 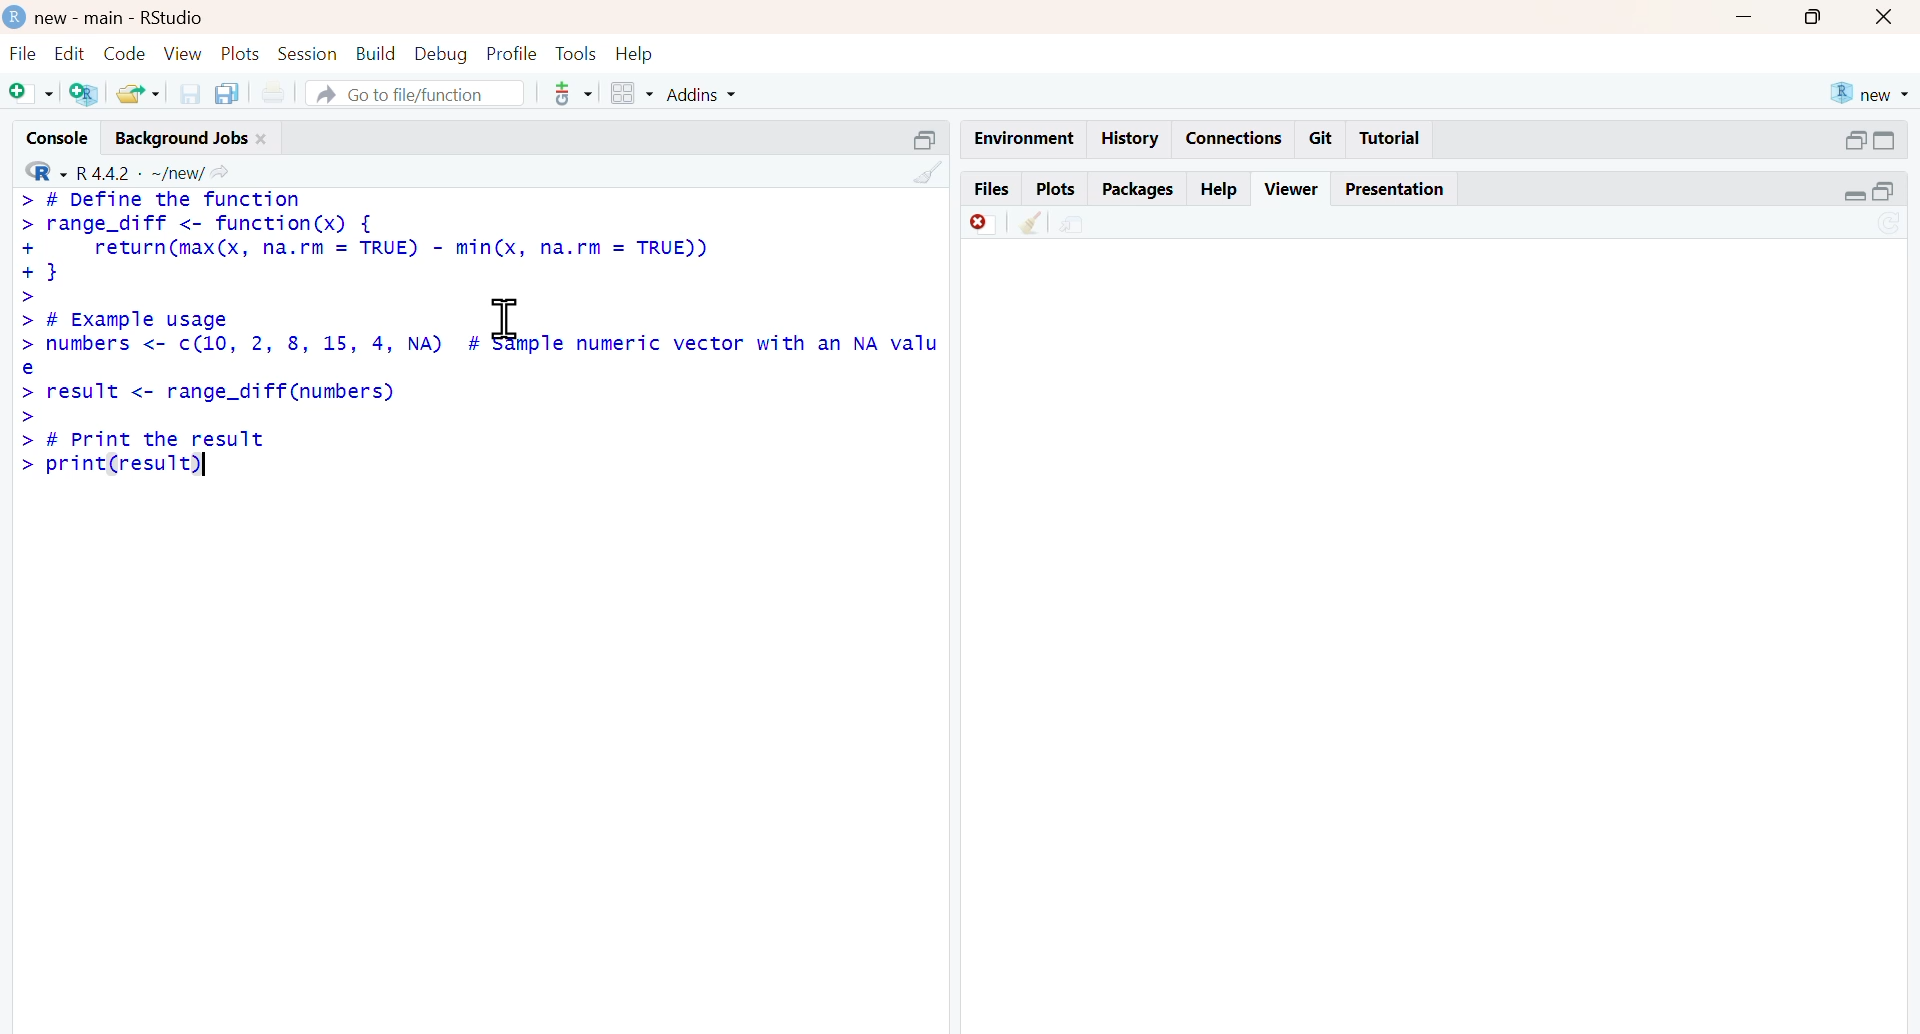 What do you see at coordinates (1024, 140) in the screenshot?
I see `Environment ` at bounding box center [1024, 140].